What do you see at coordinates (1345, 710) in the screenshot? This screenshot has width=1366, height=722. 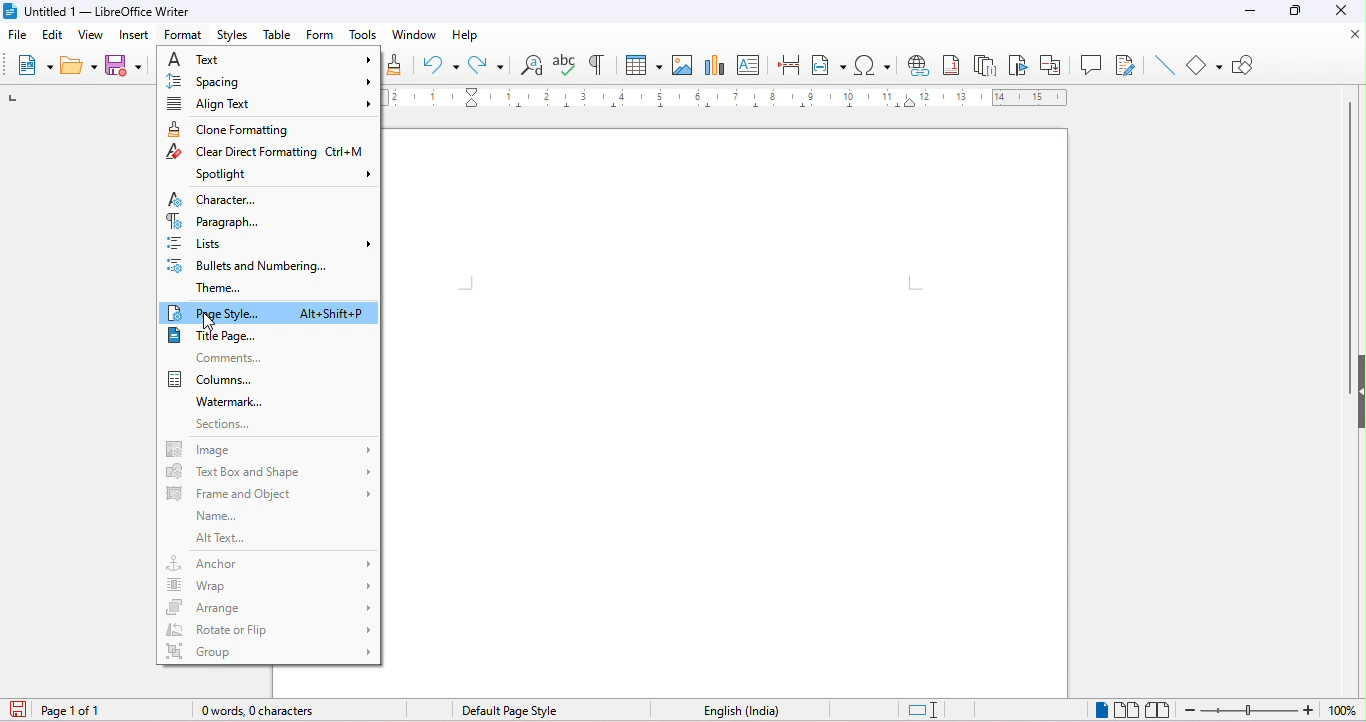 I see `zoom factor` at bounding box center [1345, 710].